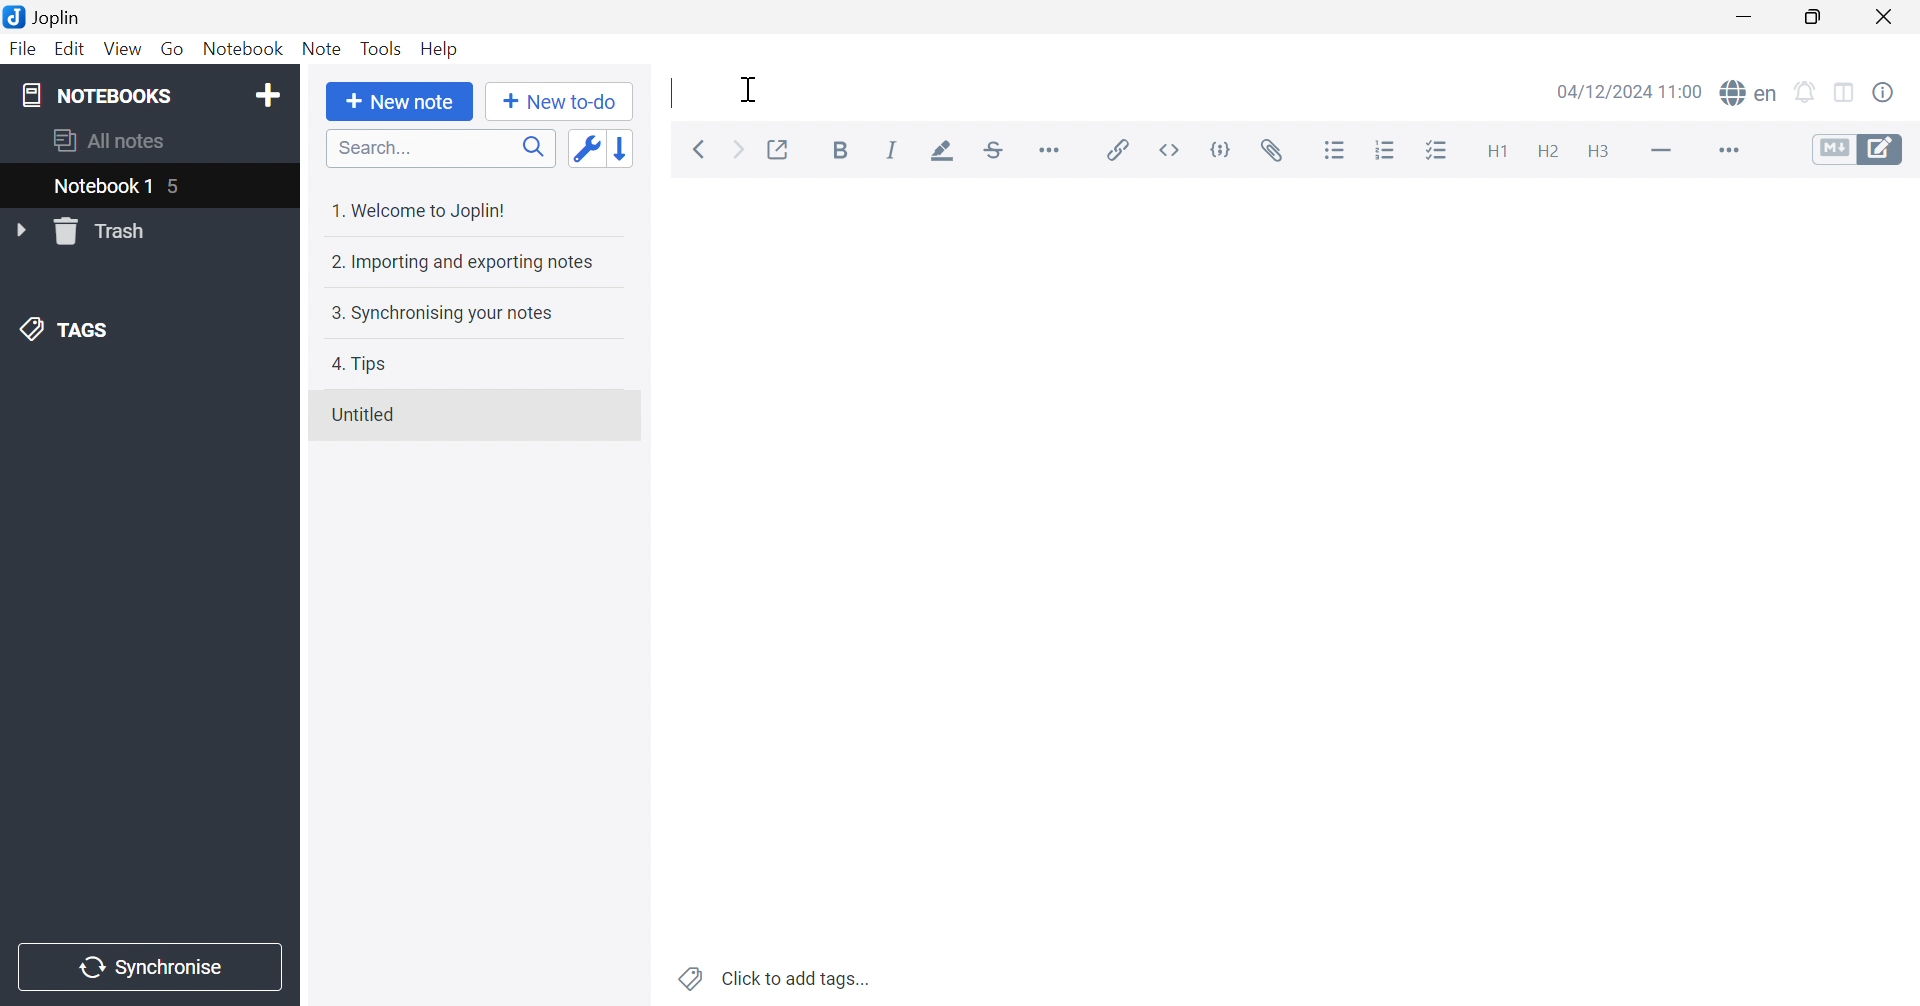  What do you see at coordinates (184, 187) in the screenshot?
I see `5` at bounding box center [184, 187].